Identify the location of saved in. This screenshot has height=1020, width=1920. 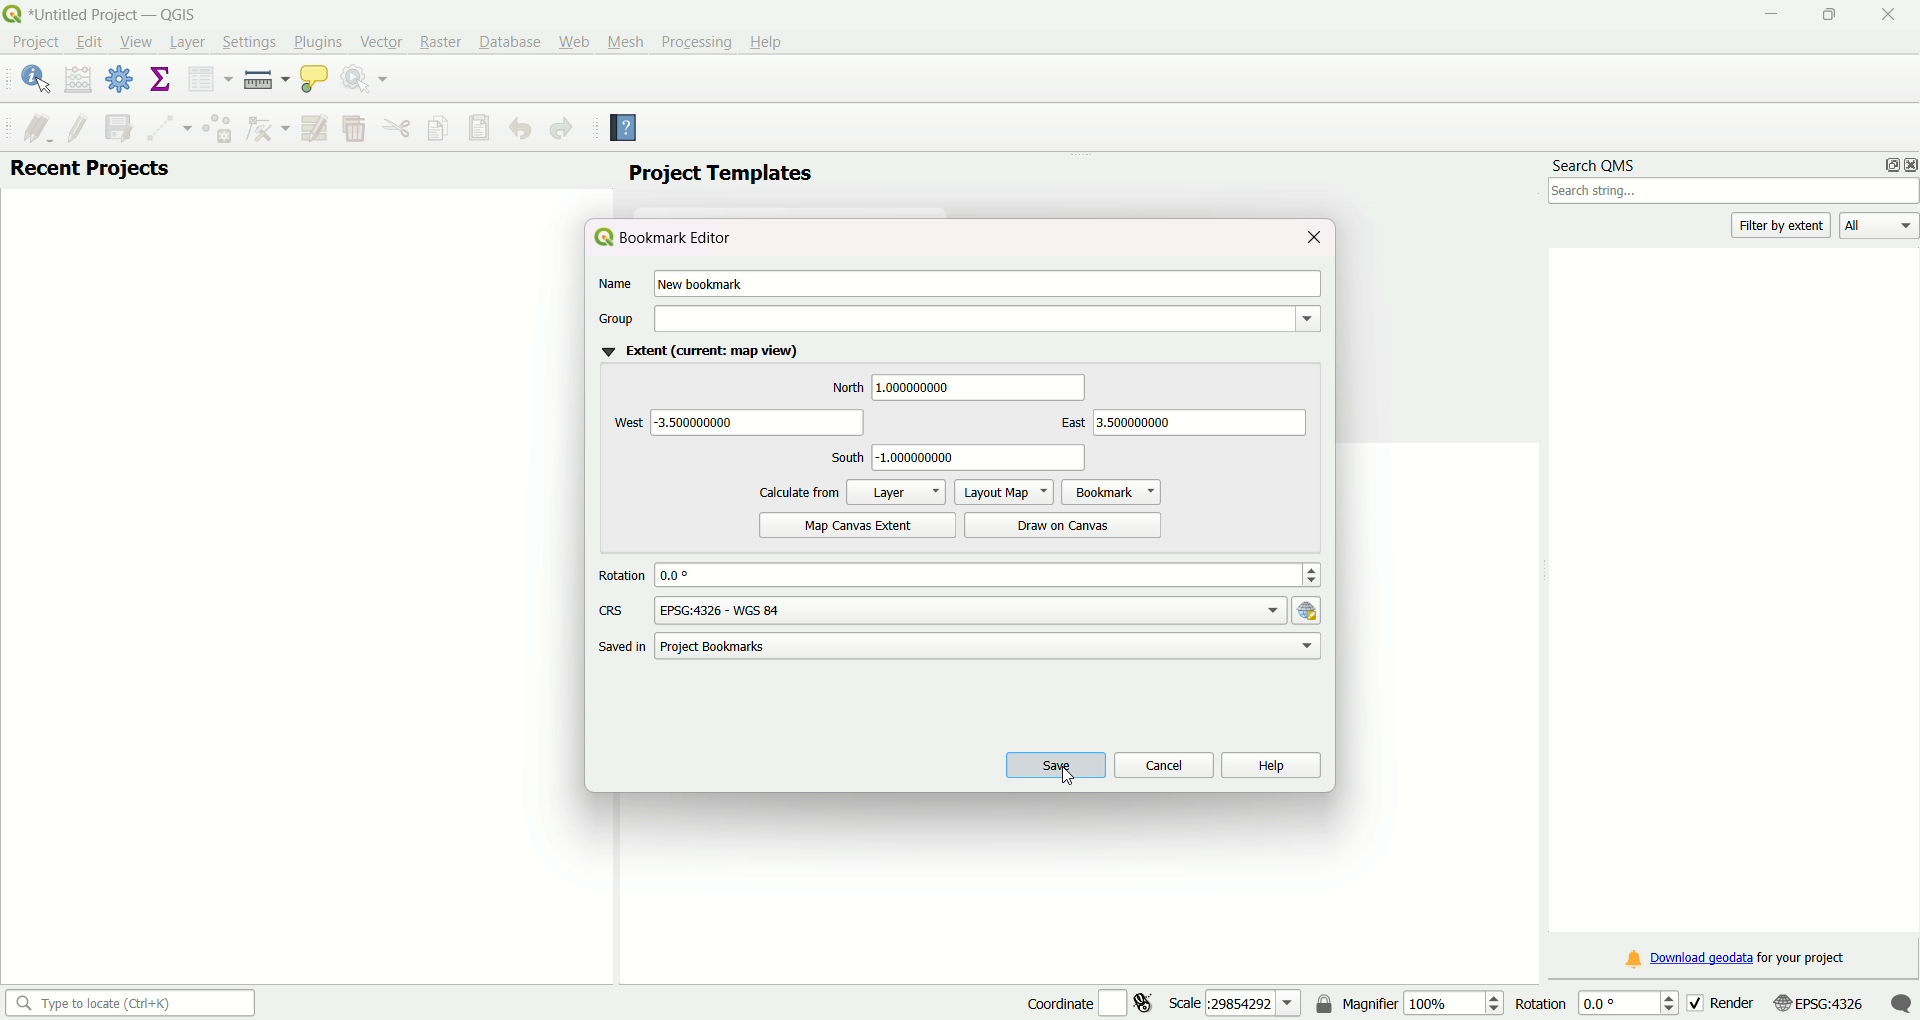
(619, 648).